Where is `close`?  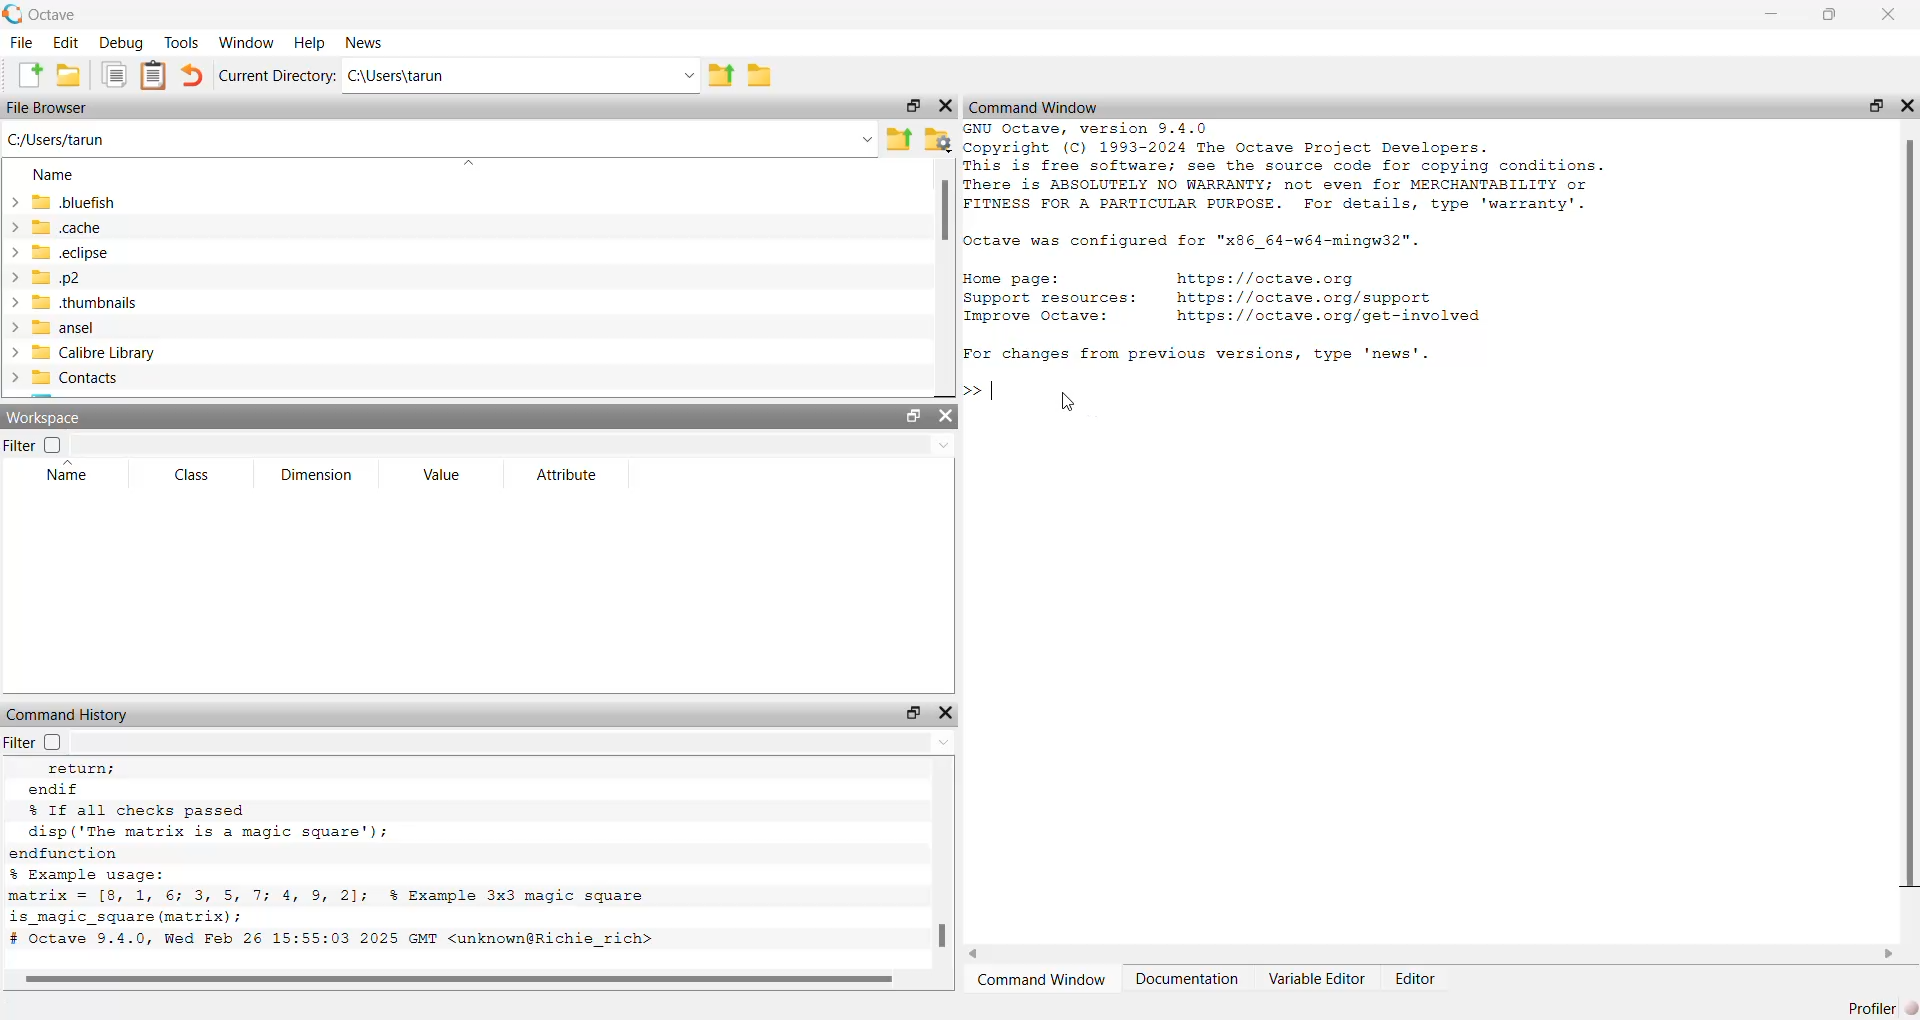
close is located at coordinates (948, 713).